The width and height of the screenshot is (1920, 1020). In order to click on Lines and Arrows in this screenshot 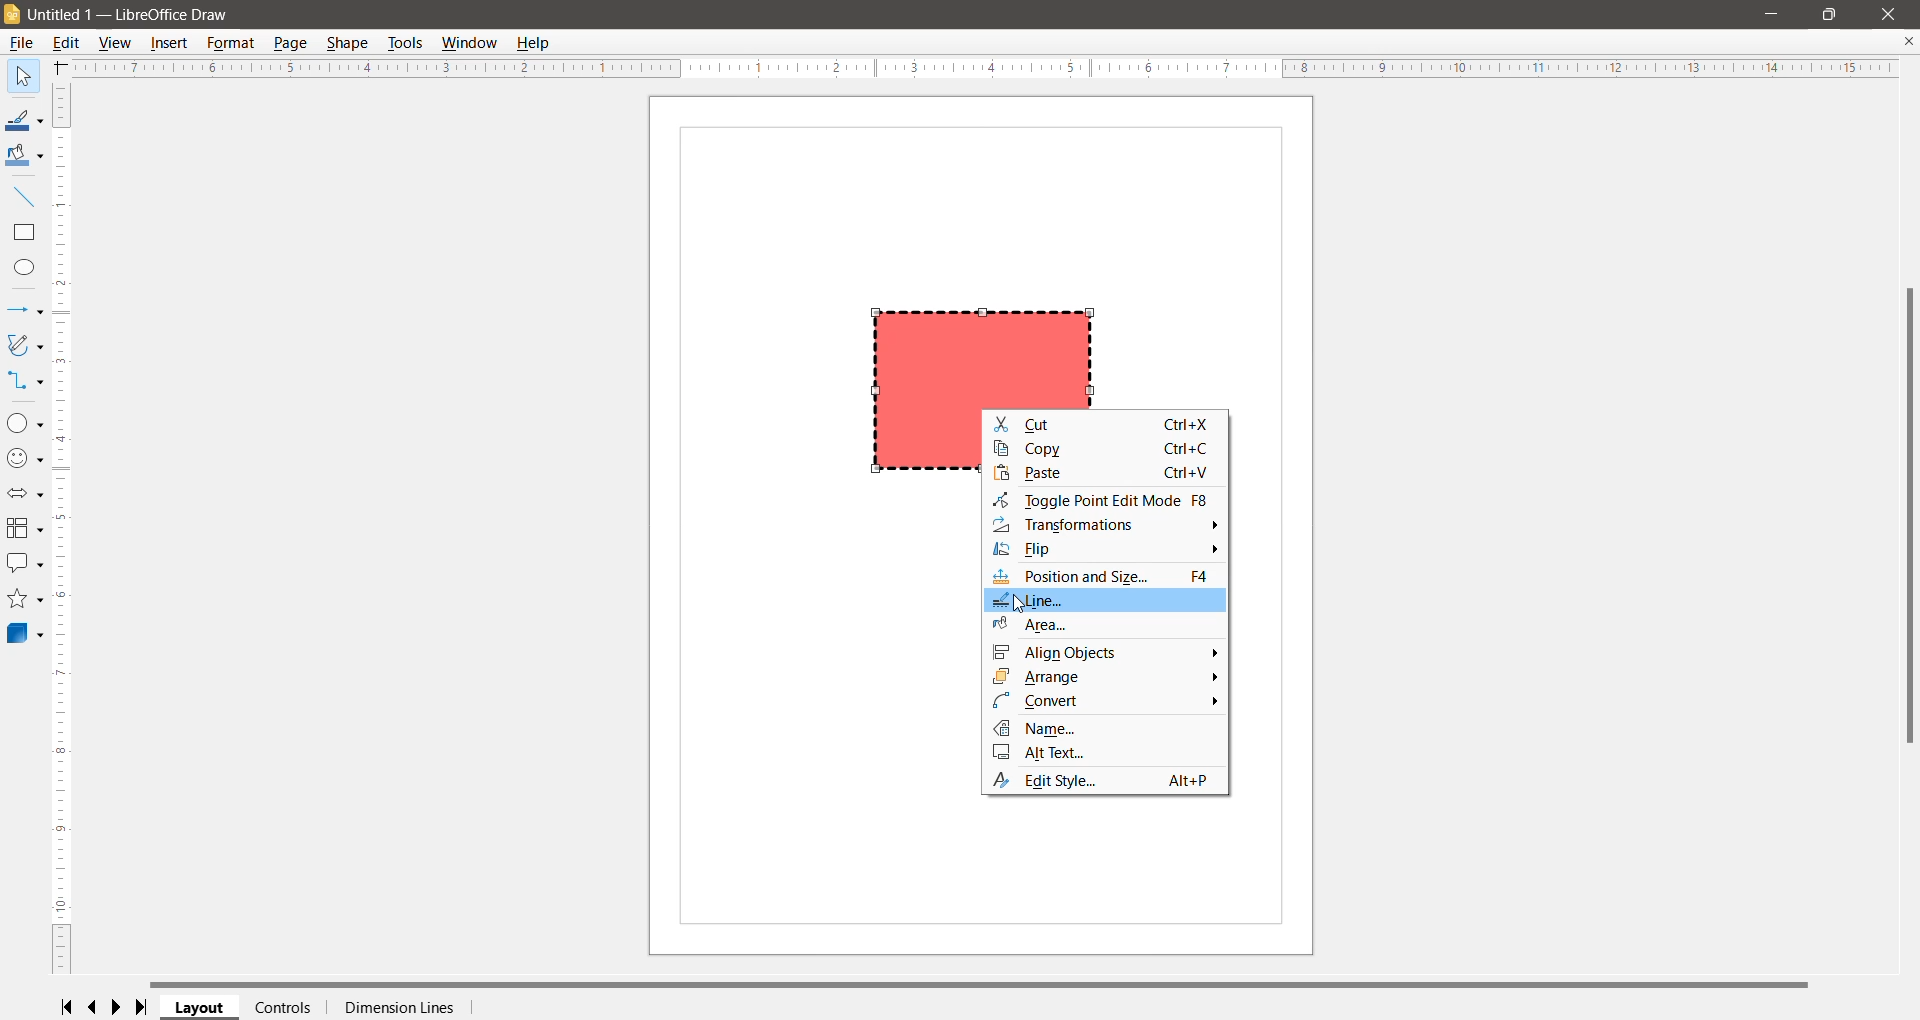, I will do `click(25, 311)`.